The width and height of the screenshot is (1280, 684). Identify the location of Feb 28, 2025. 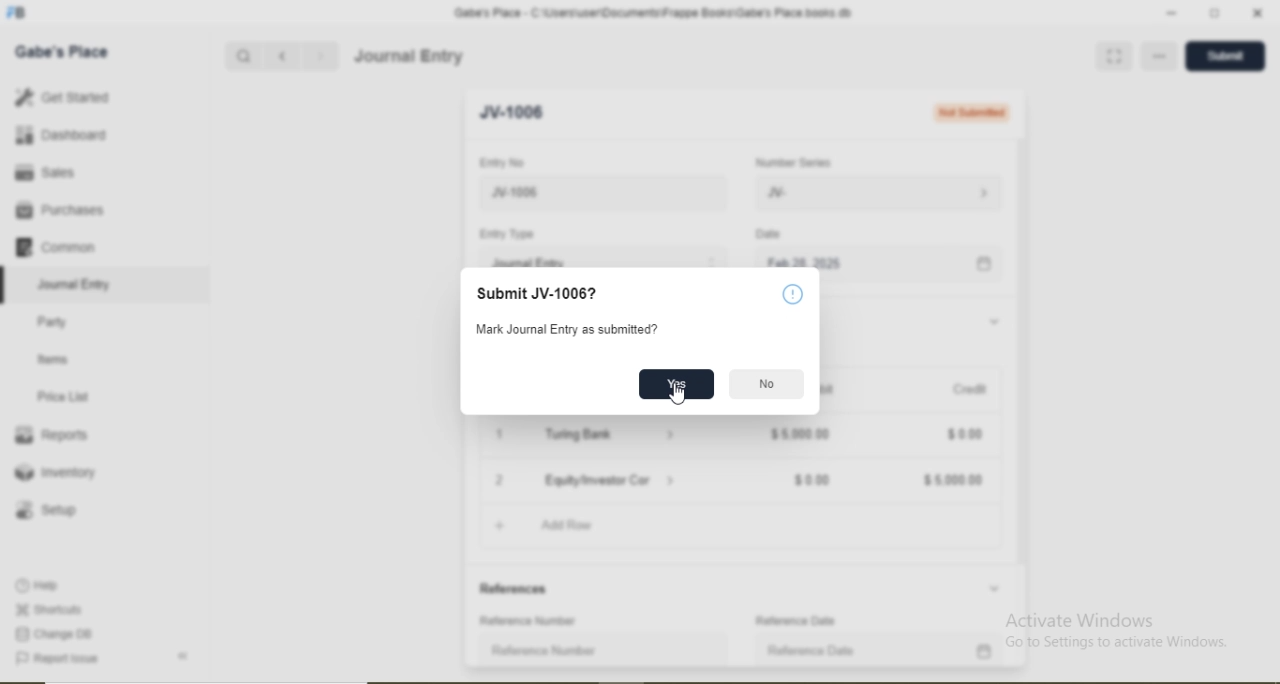
(804, 261).